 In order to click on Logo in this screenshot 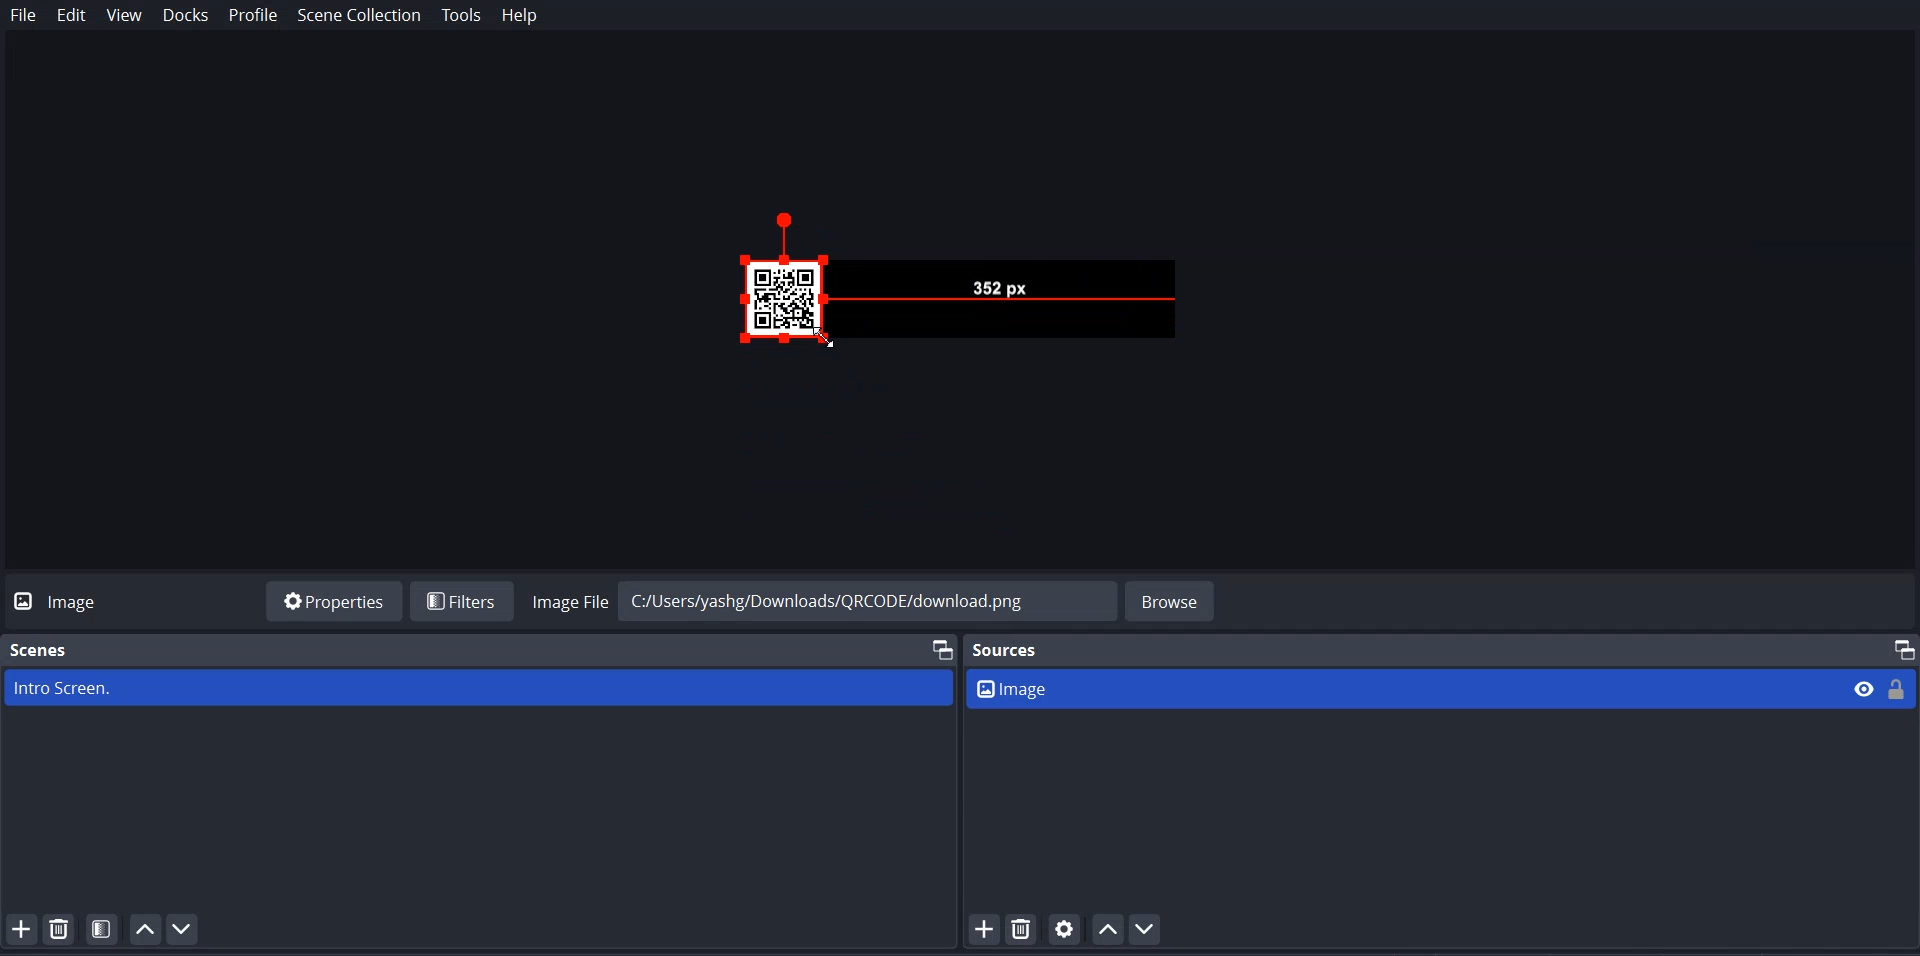, I will do `click(63, 600)`.